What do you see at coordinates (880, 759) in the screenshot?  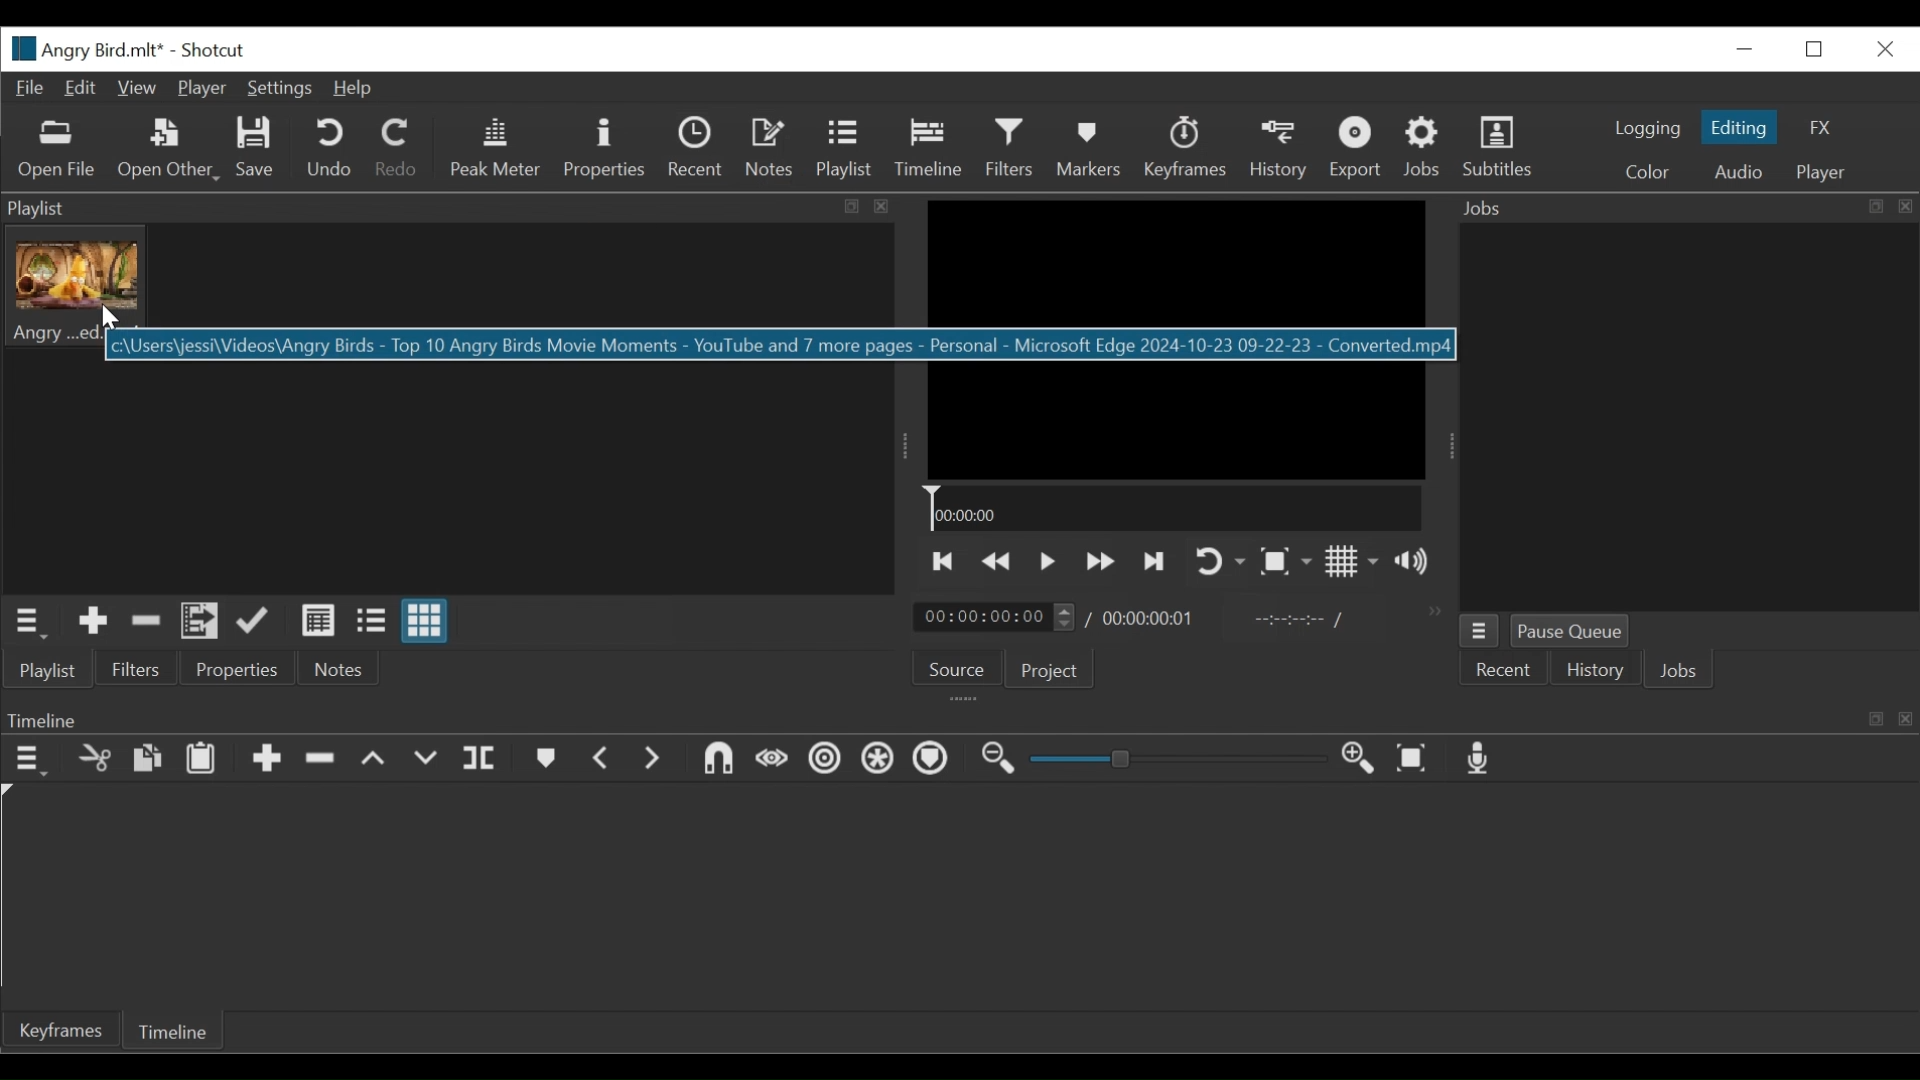 I see `Ripple all tracks` at bounding box center [880, 759].